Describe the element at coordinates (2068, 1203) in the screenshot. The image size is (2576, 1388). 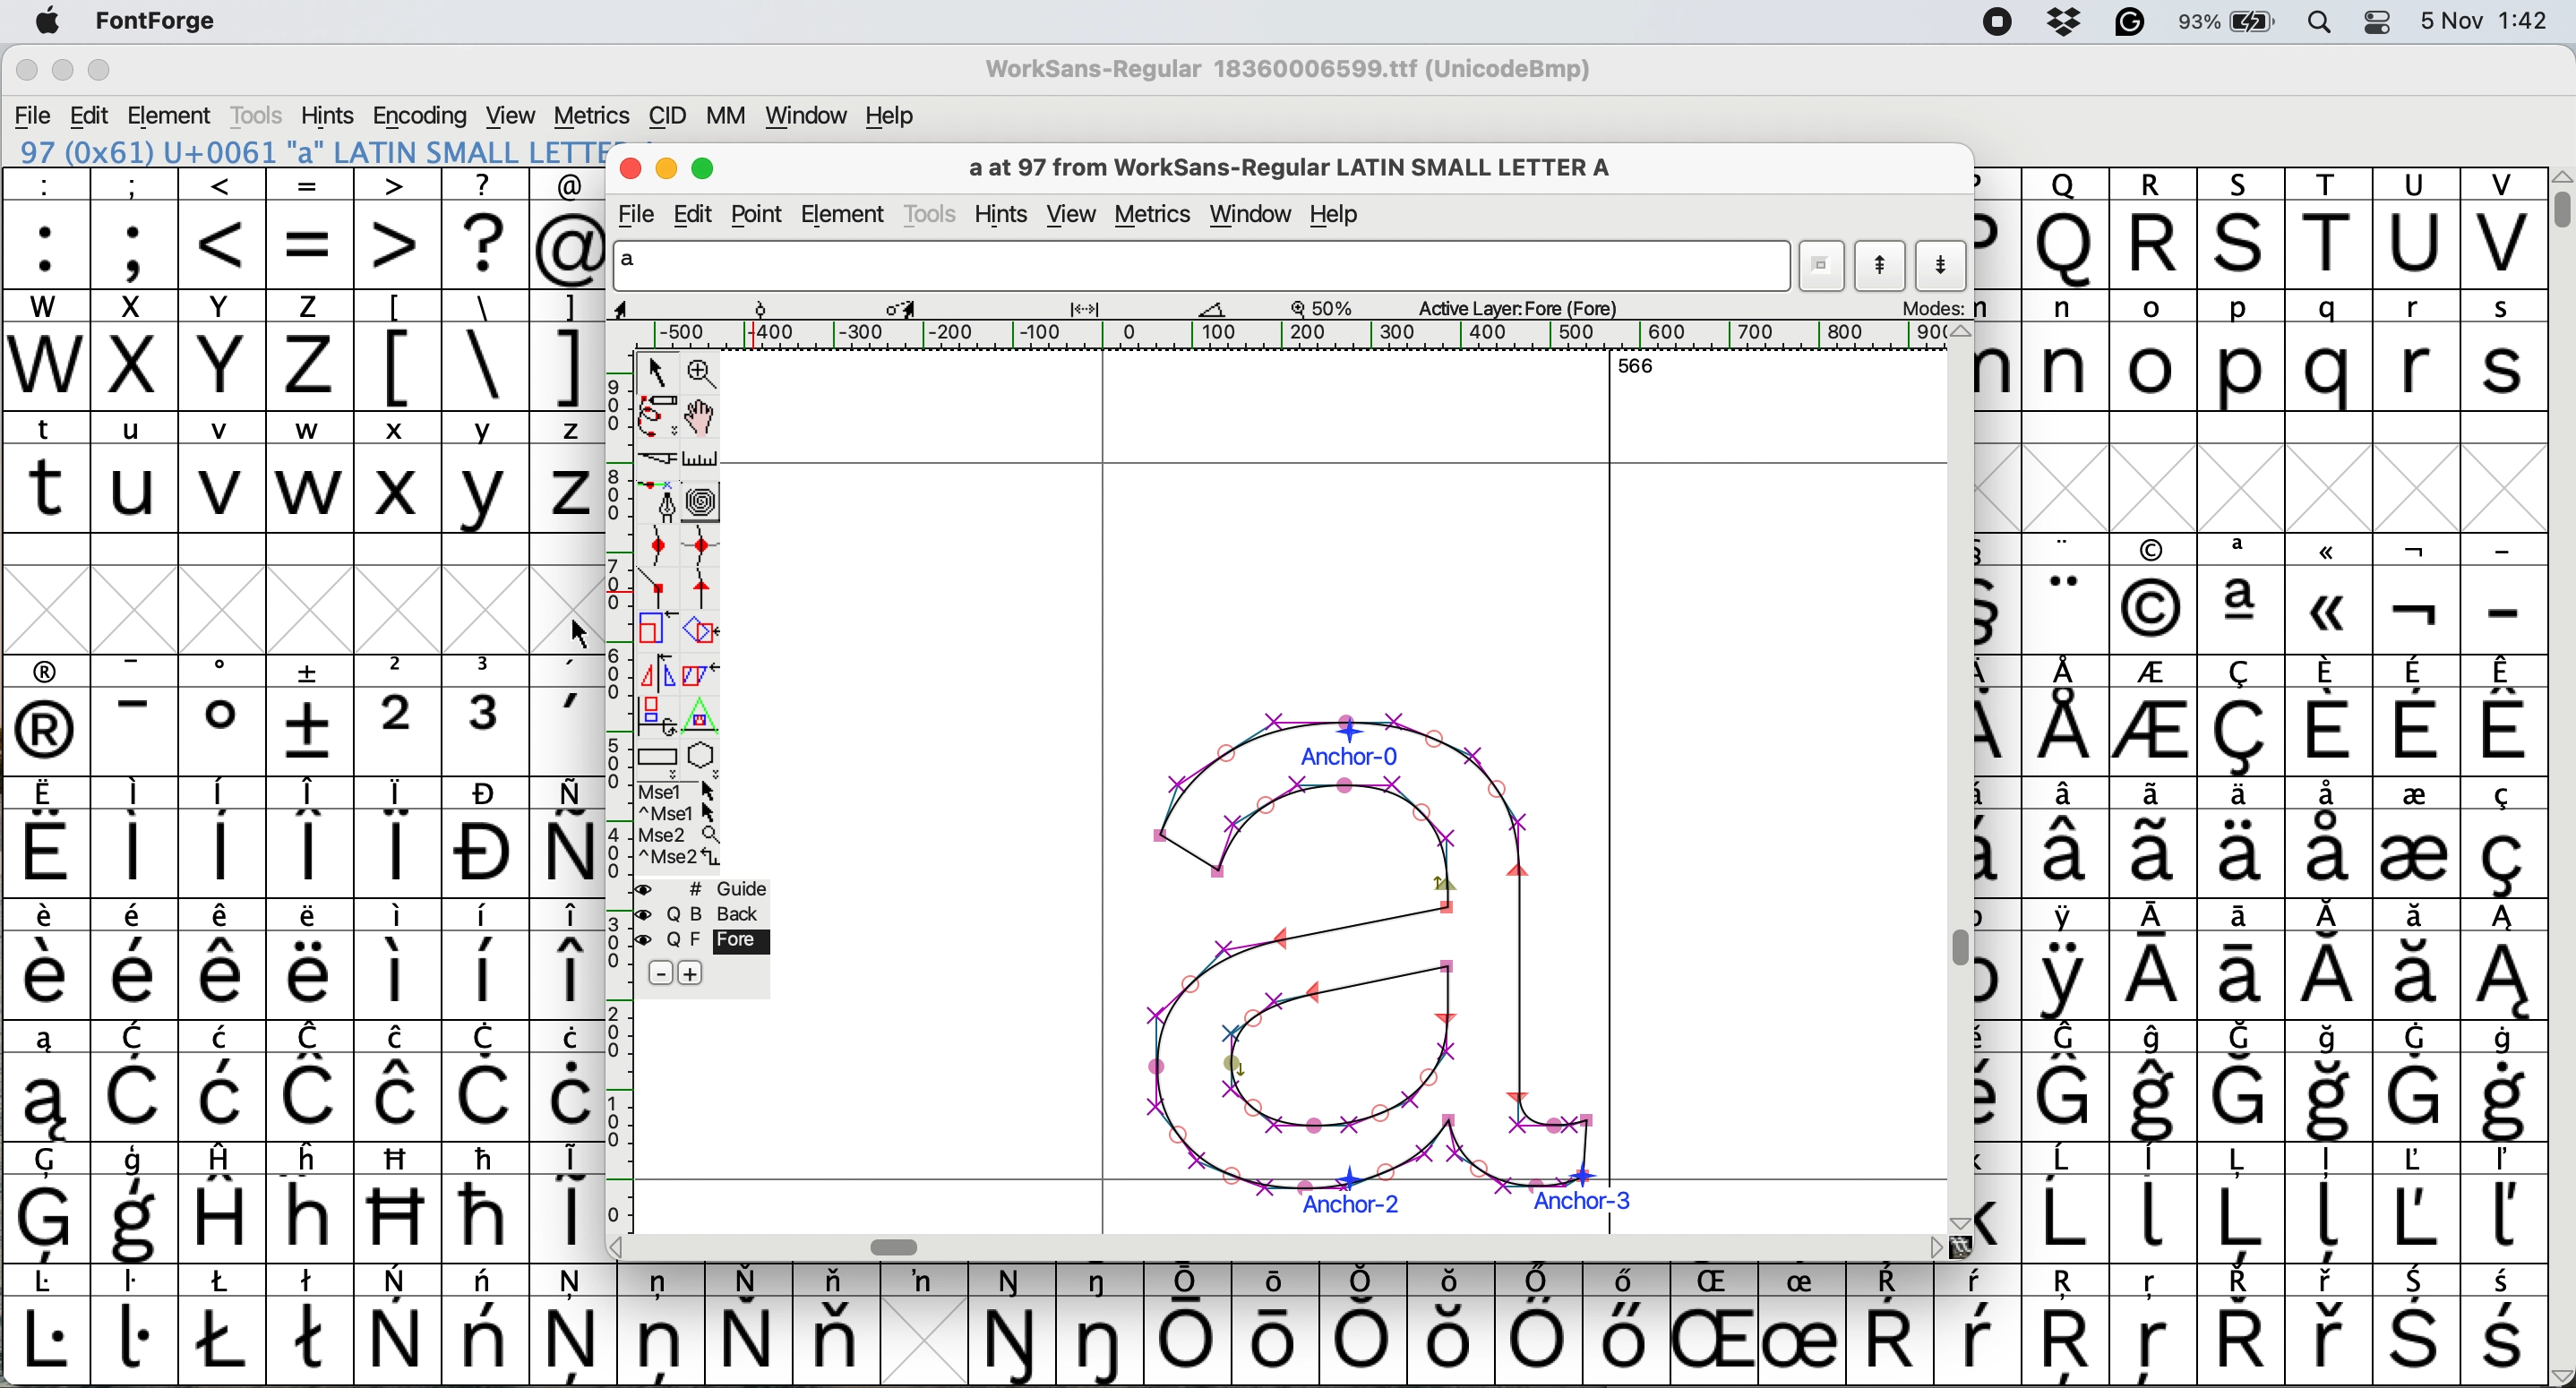
I see `symbol` at that location.